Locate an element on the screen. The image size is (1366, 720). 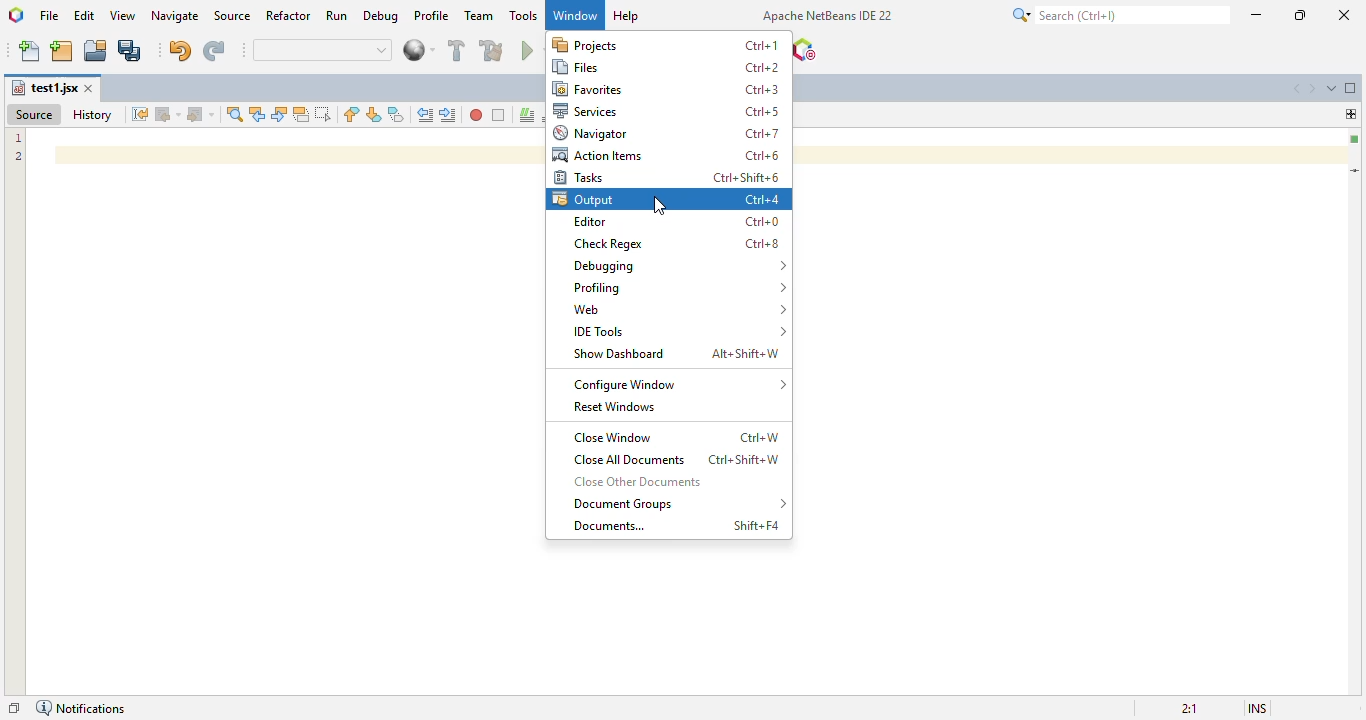
refactor is located at coordinates (289, 15).